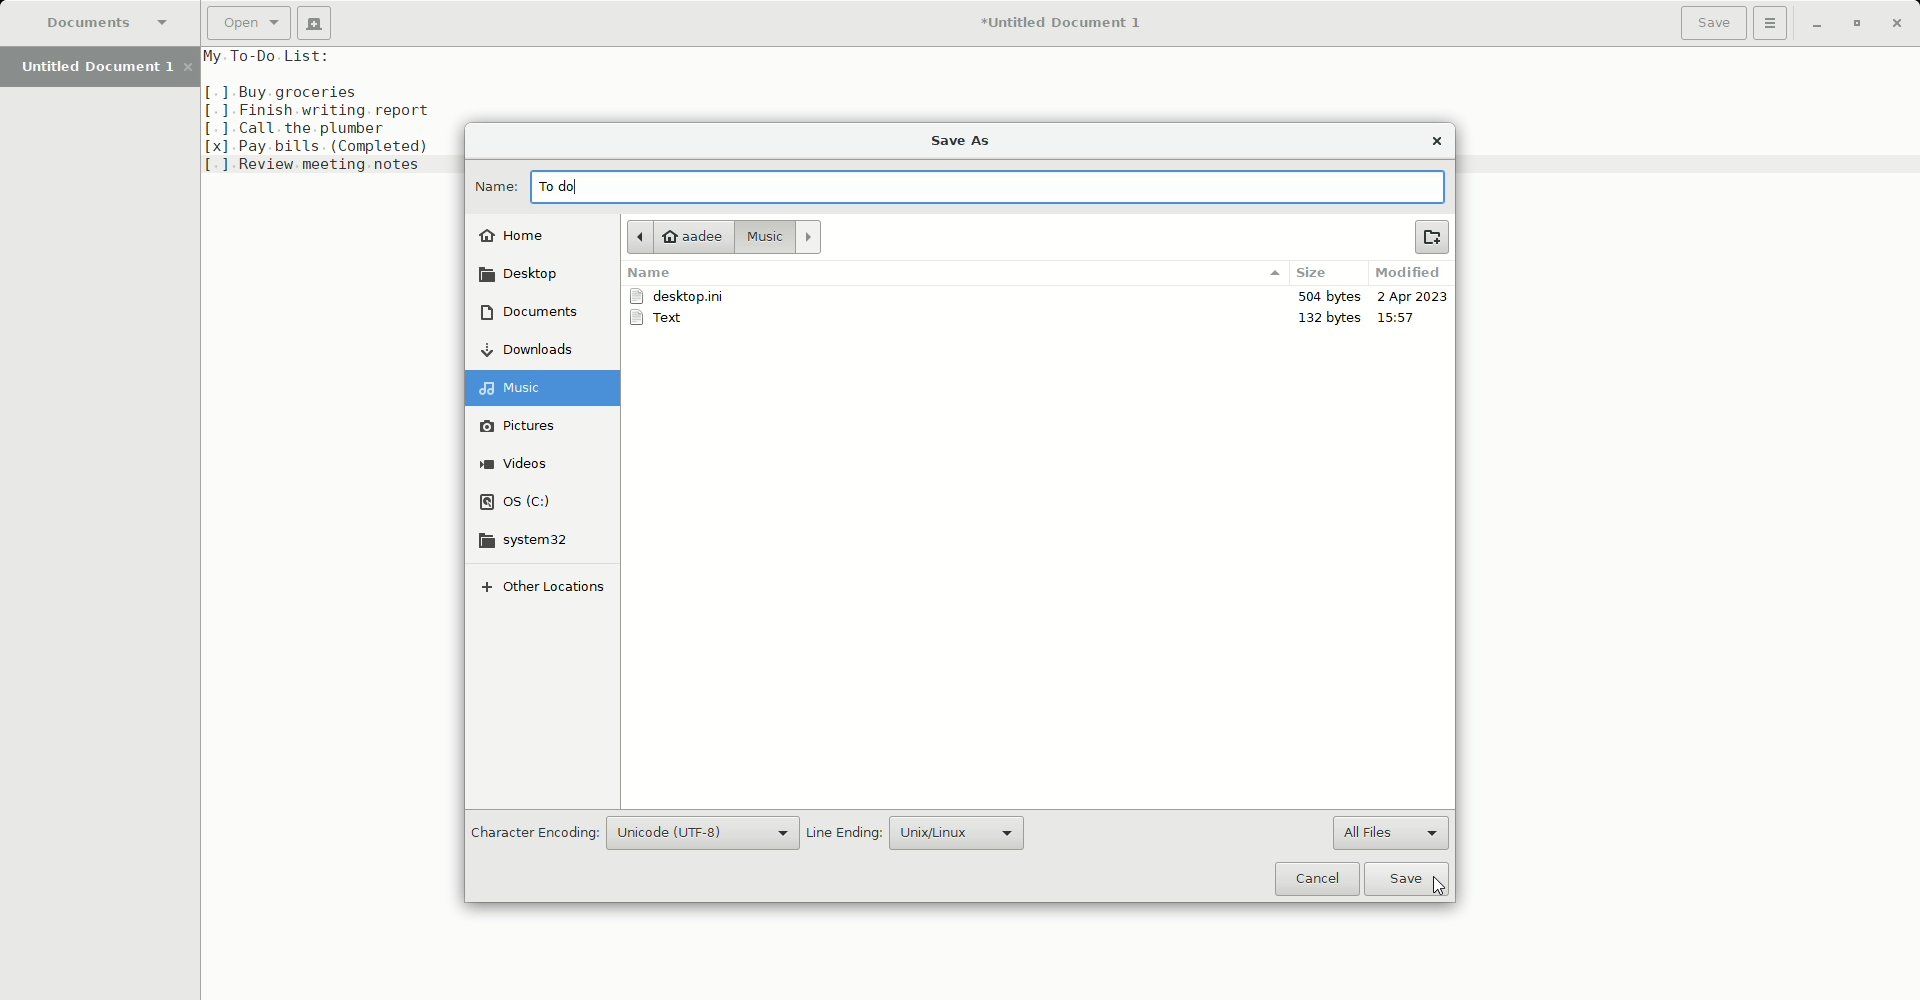 This screenshot has height=1000, width=1920. What do you see at coordinates (526, 540) in the screenshot?
I see `system32` at bounding box center [526, 540].